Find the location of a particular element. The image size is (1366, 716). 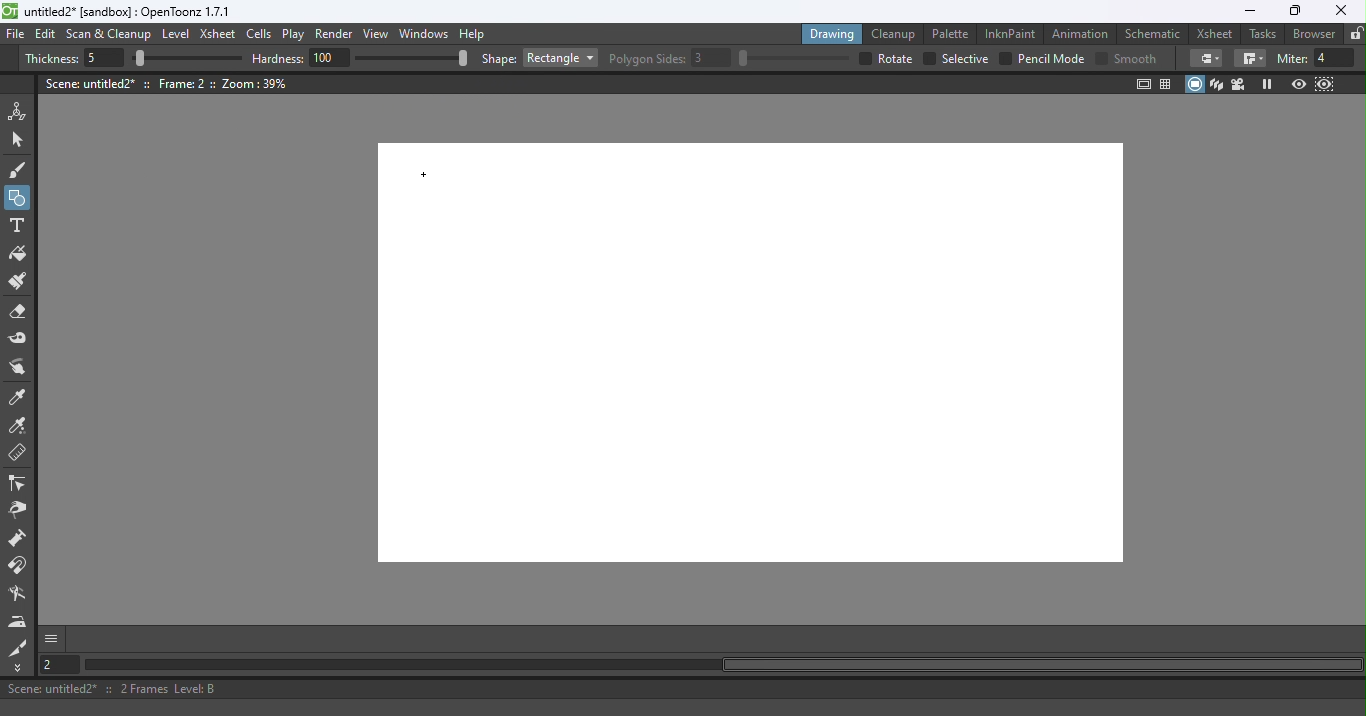

InknPaint is located at coordinates (1011, 32).